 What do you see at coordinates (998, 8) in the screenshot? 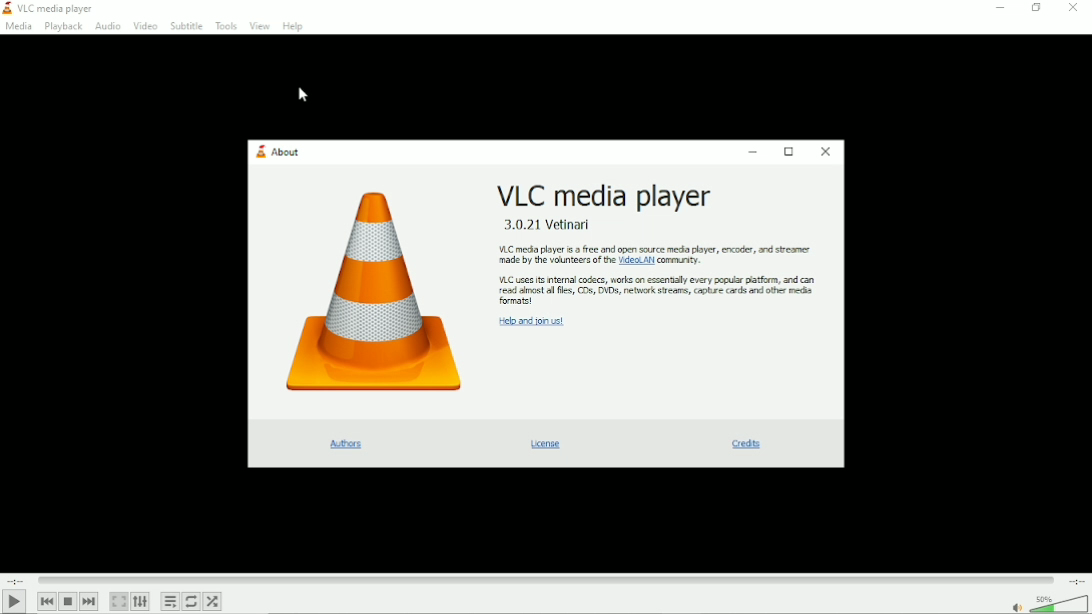
I see `Minimize` at bounding box center [998, 8].